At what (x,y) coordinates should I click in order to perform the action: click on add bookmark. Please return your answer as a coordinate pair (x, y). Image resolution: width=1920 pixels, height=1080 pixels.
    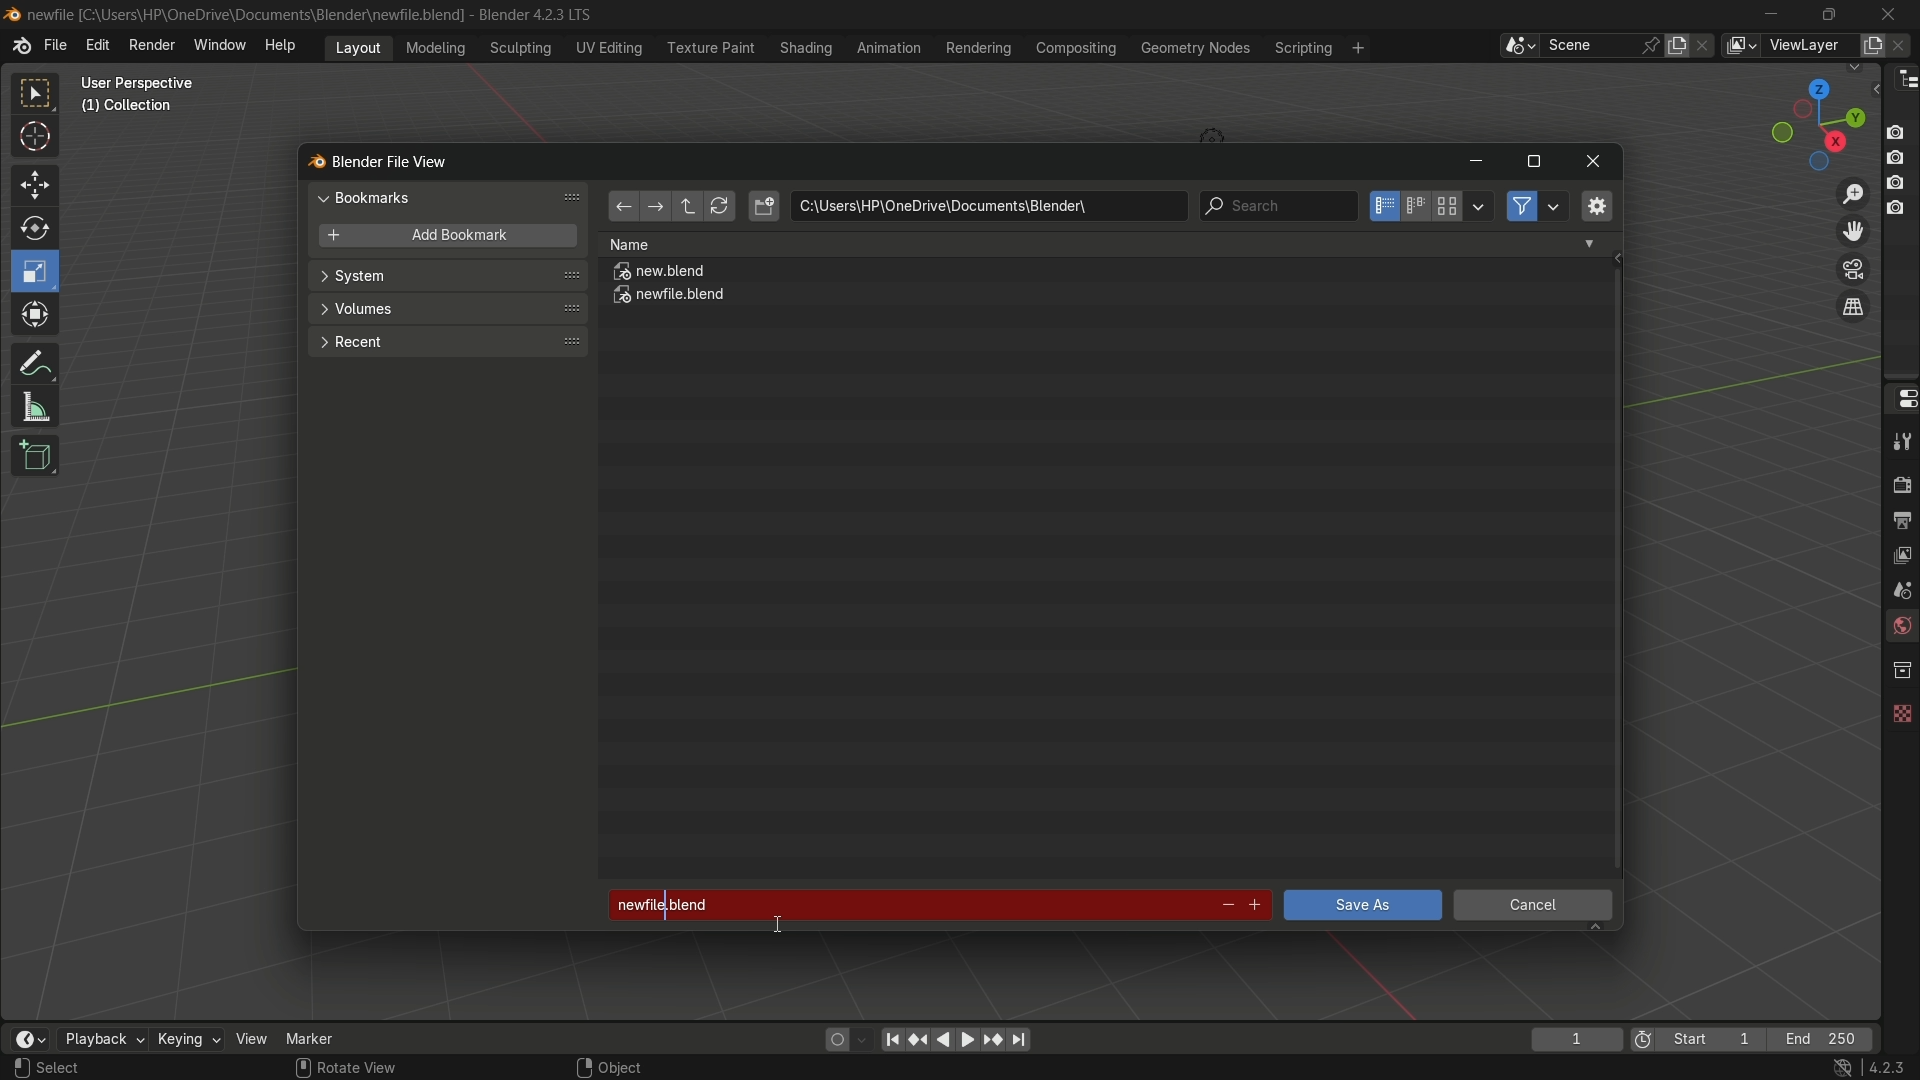
    Looking at the image, I should click on (442, 237).